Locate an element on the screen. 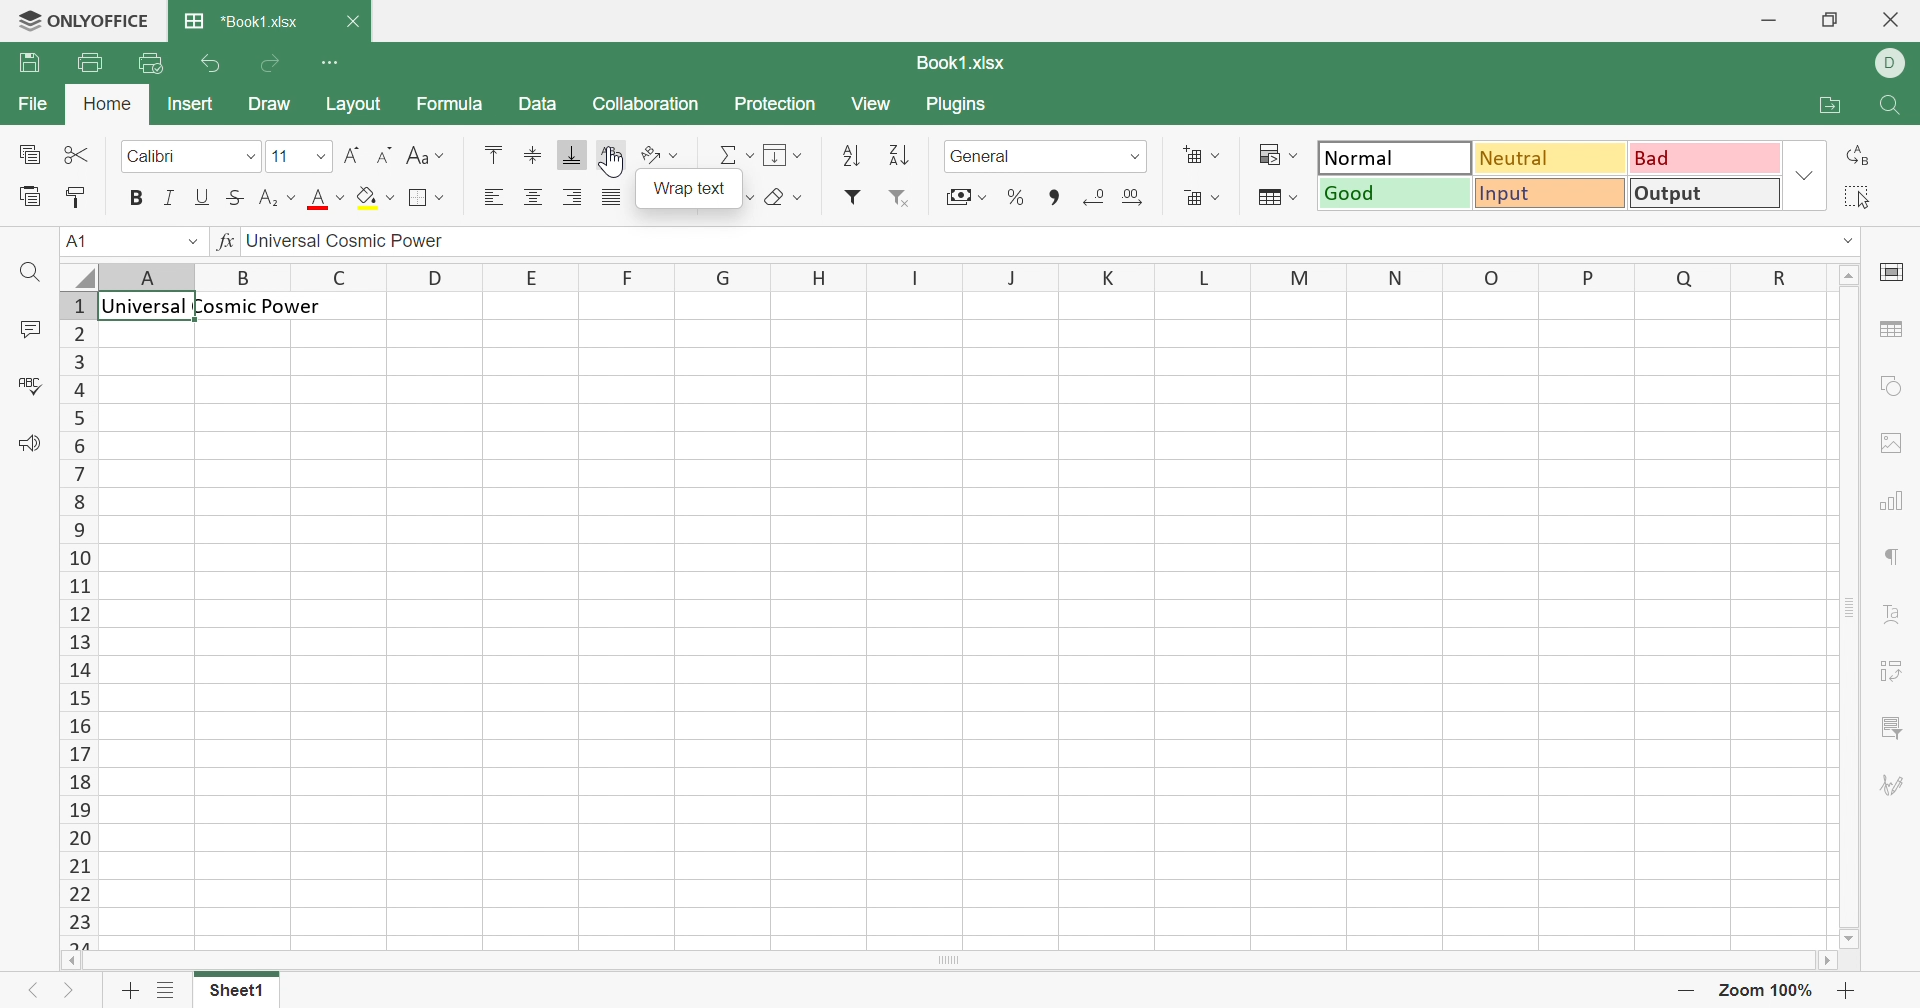  Pivot Table settings is located at coordinates (1891, 672).